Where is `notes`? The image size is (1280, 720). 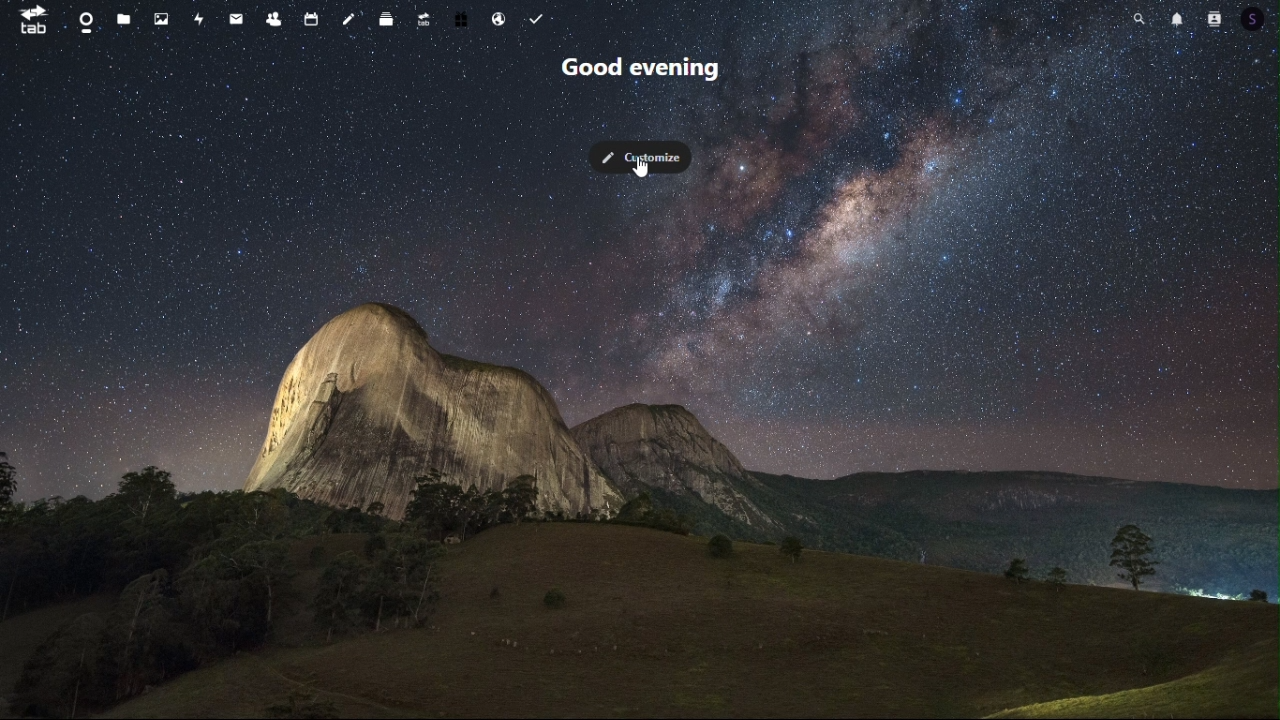
notes is located at coordinates (348, 18).